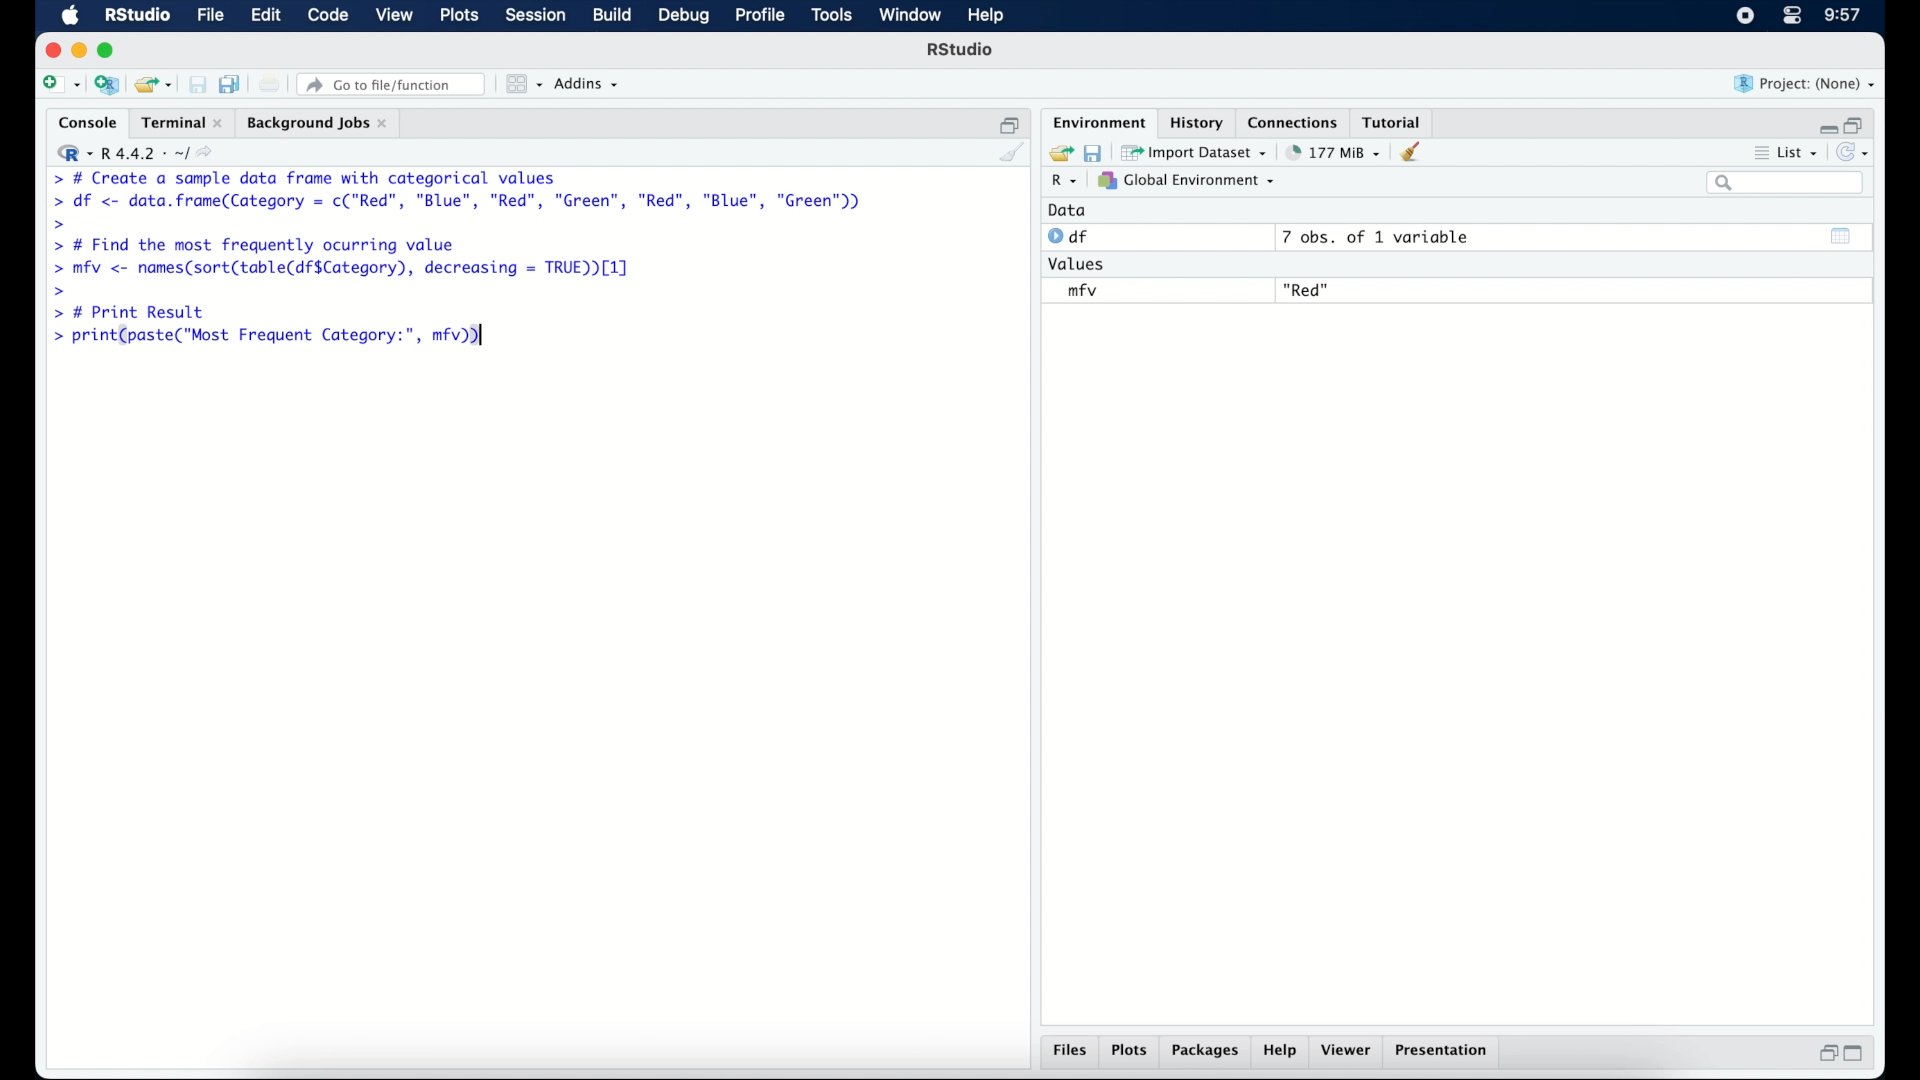 This screenshot has width=1920, height=1080. I want to click on show output window, so click(1843, 239).